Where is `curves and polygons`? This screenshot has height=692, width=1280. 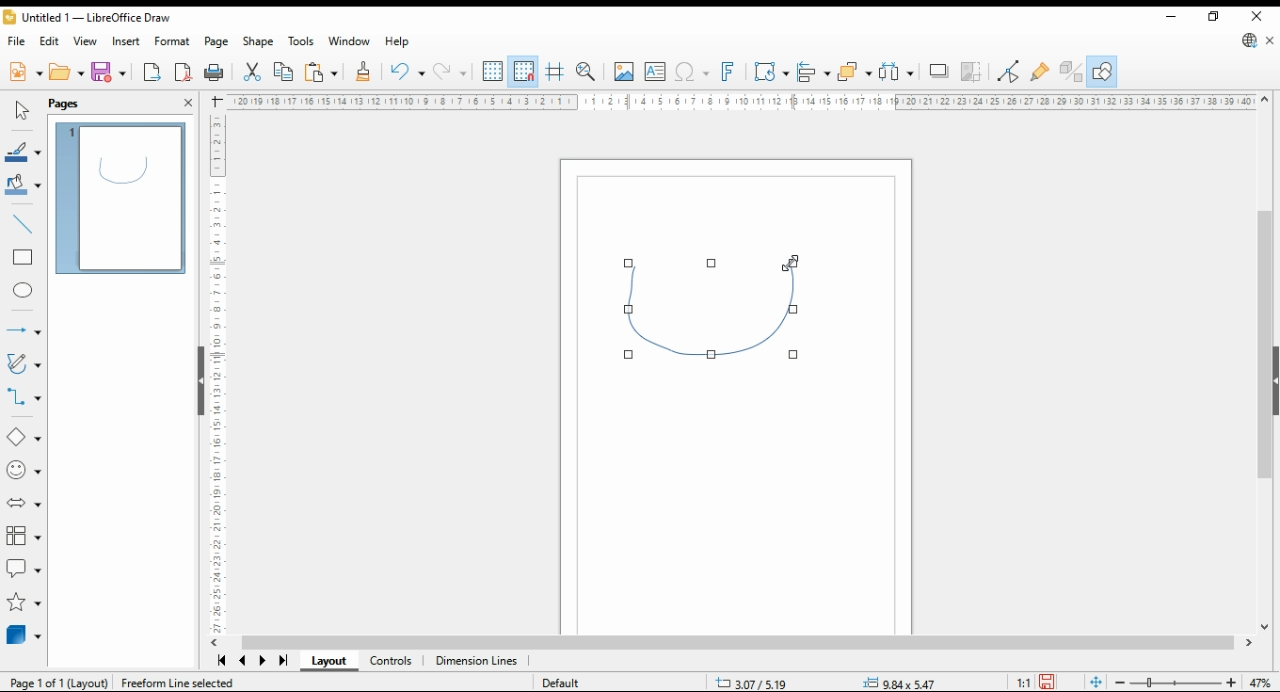 curves and polygons is located at coordinates (22, 364).